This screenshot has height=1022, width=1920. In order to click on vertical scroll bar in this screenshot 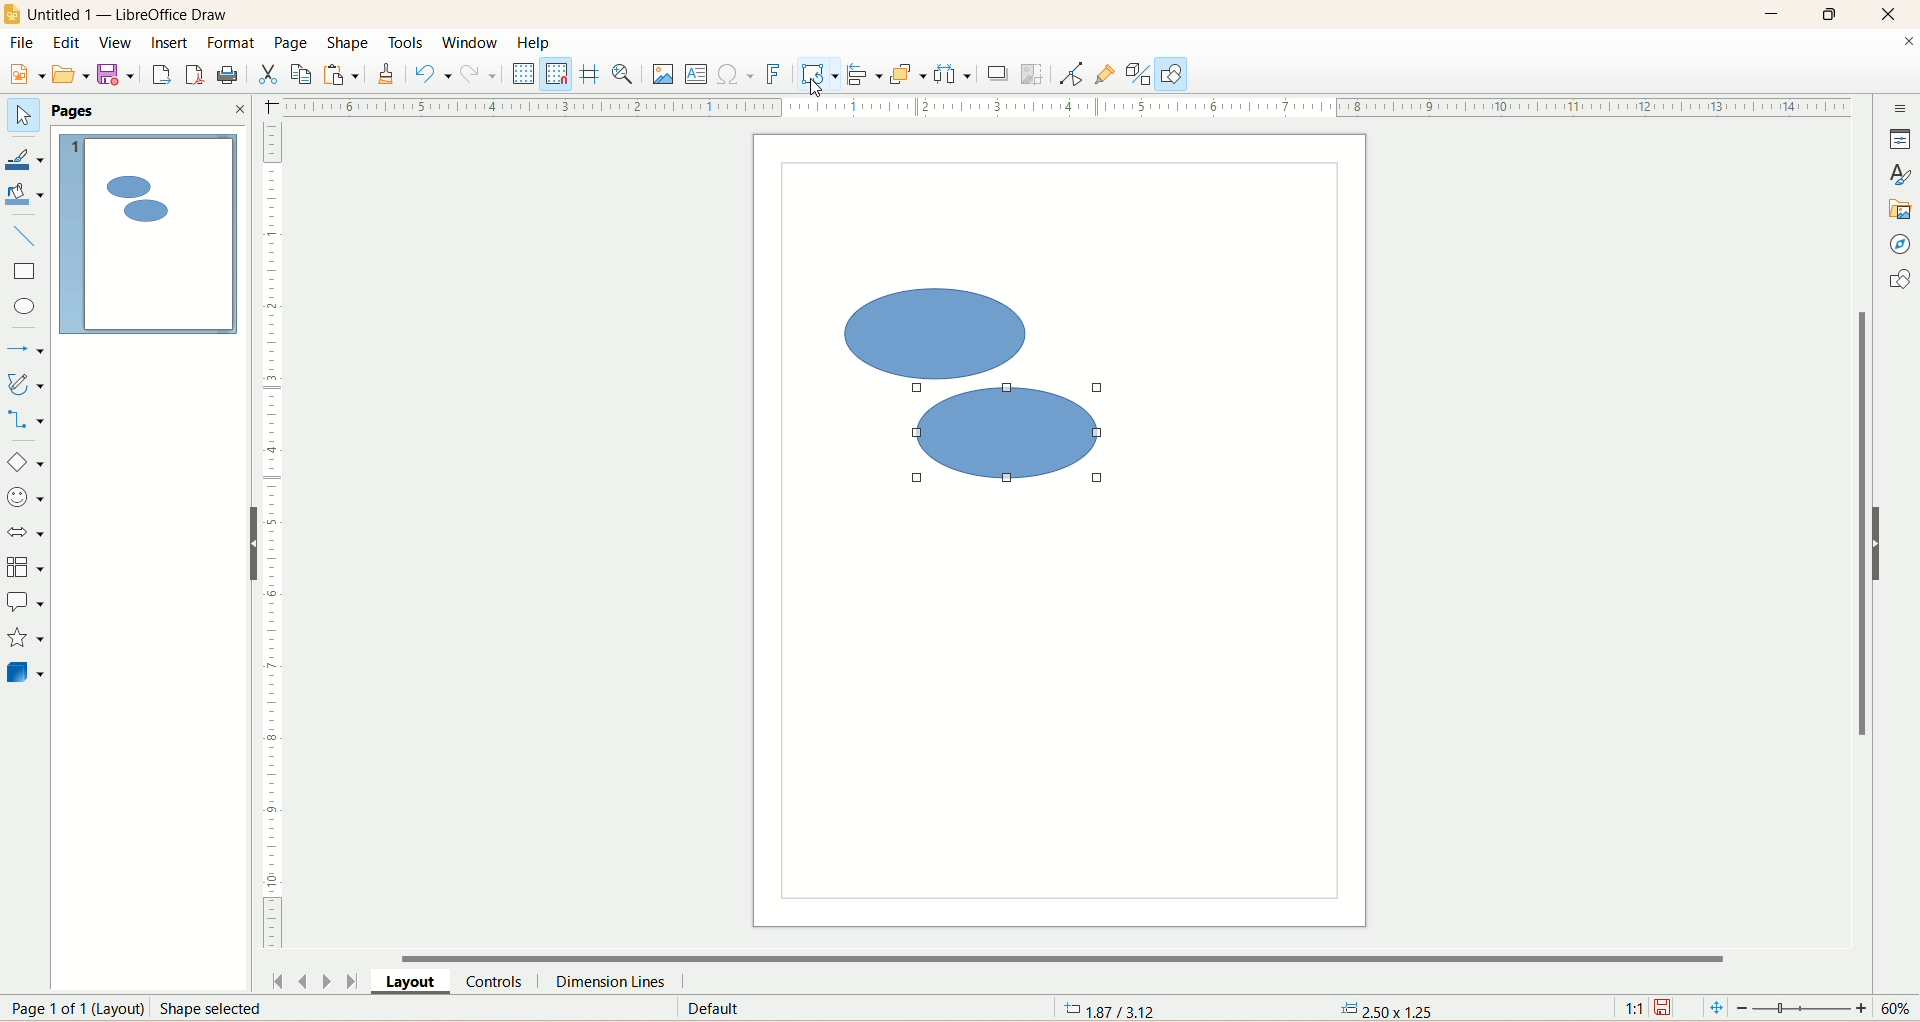, I will do `click(1856, 535)`.